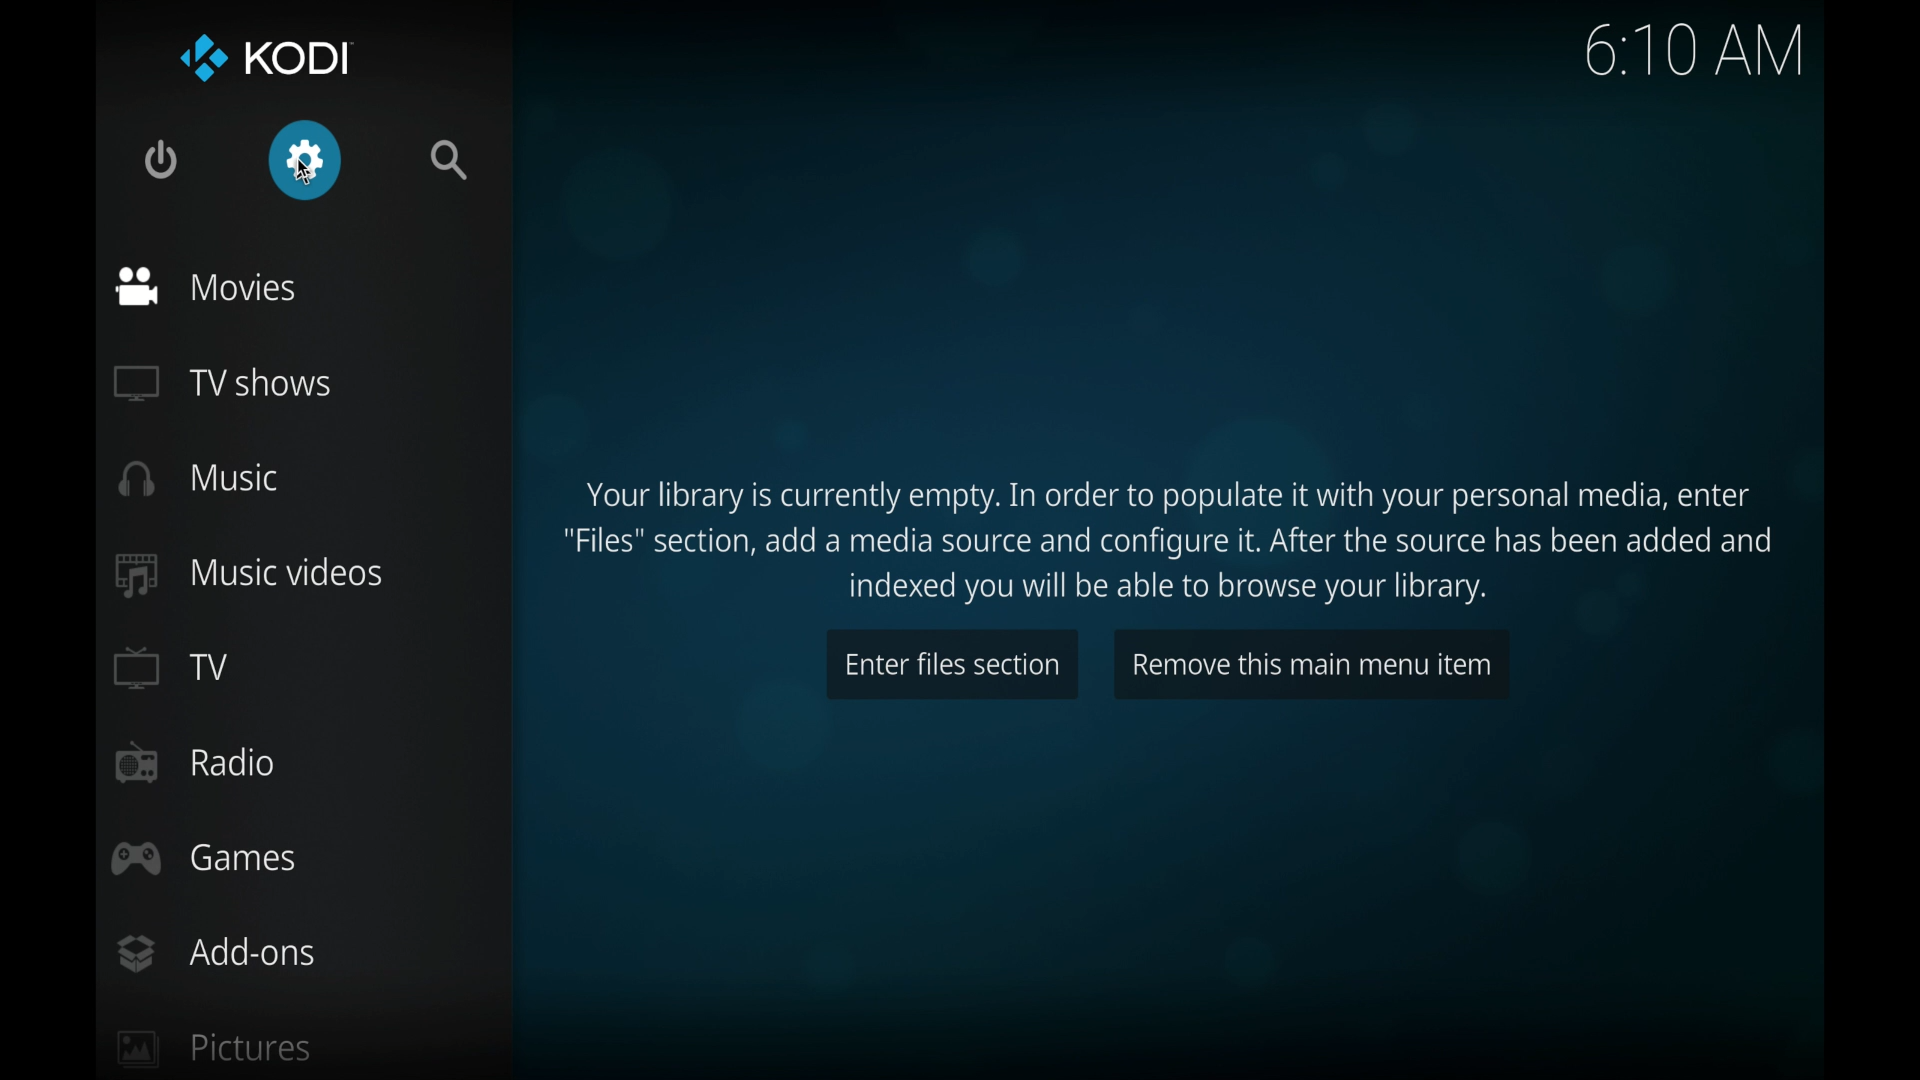  I want to click on music, so click(198, 478).